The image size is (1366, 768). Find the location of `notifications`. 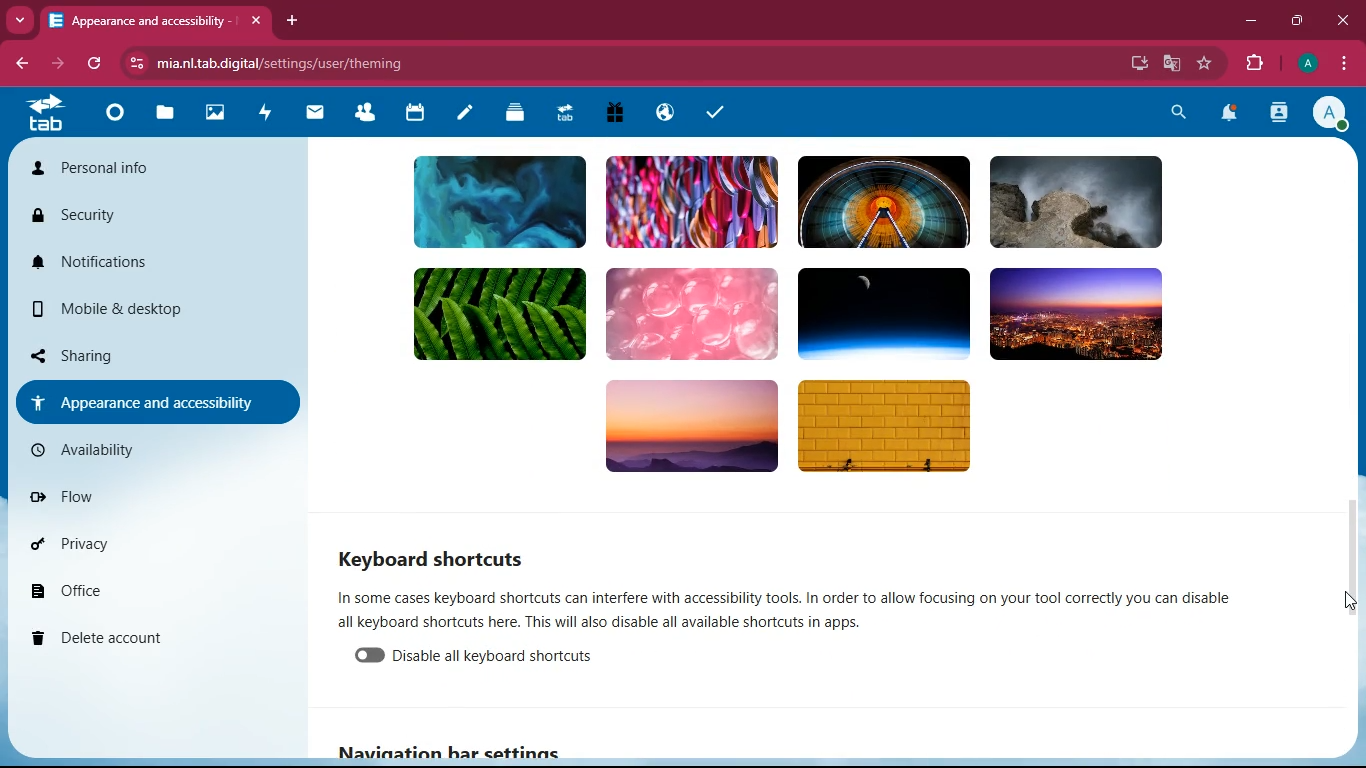

notifications is located at coordinates (143, 263).